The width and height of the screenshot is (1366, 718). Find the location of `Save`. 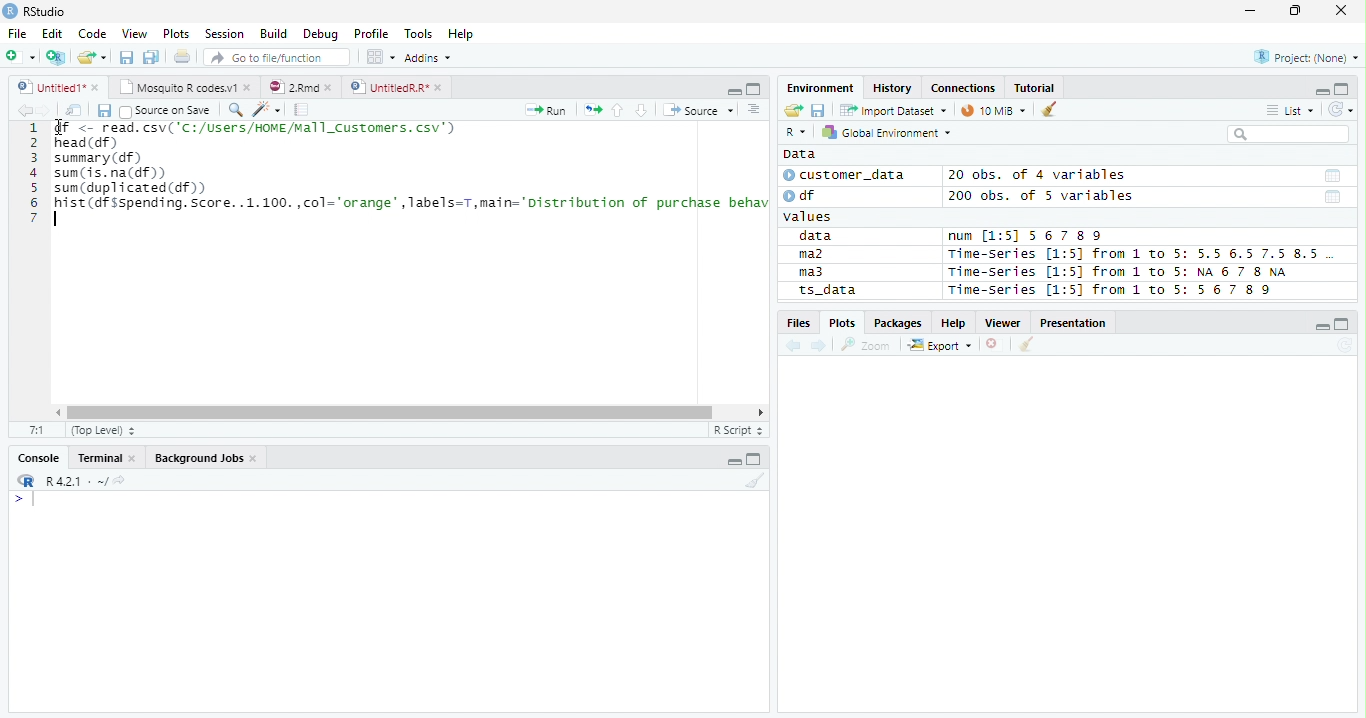

Save is located at coordinates (818, 109).